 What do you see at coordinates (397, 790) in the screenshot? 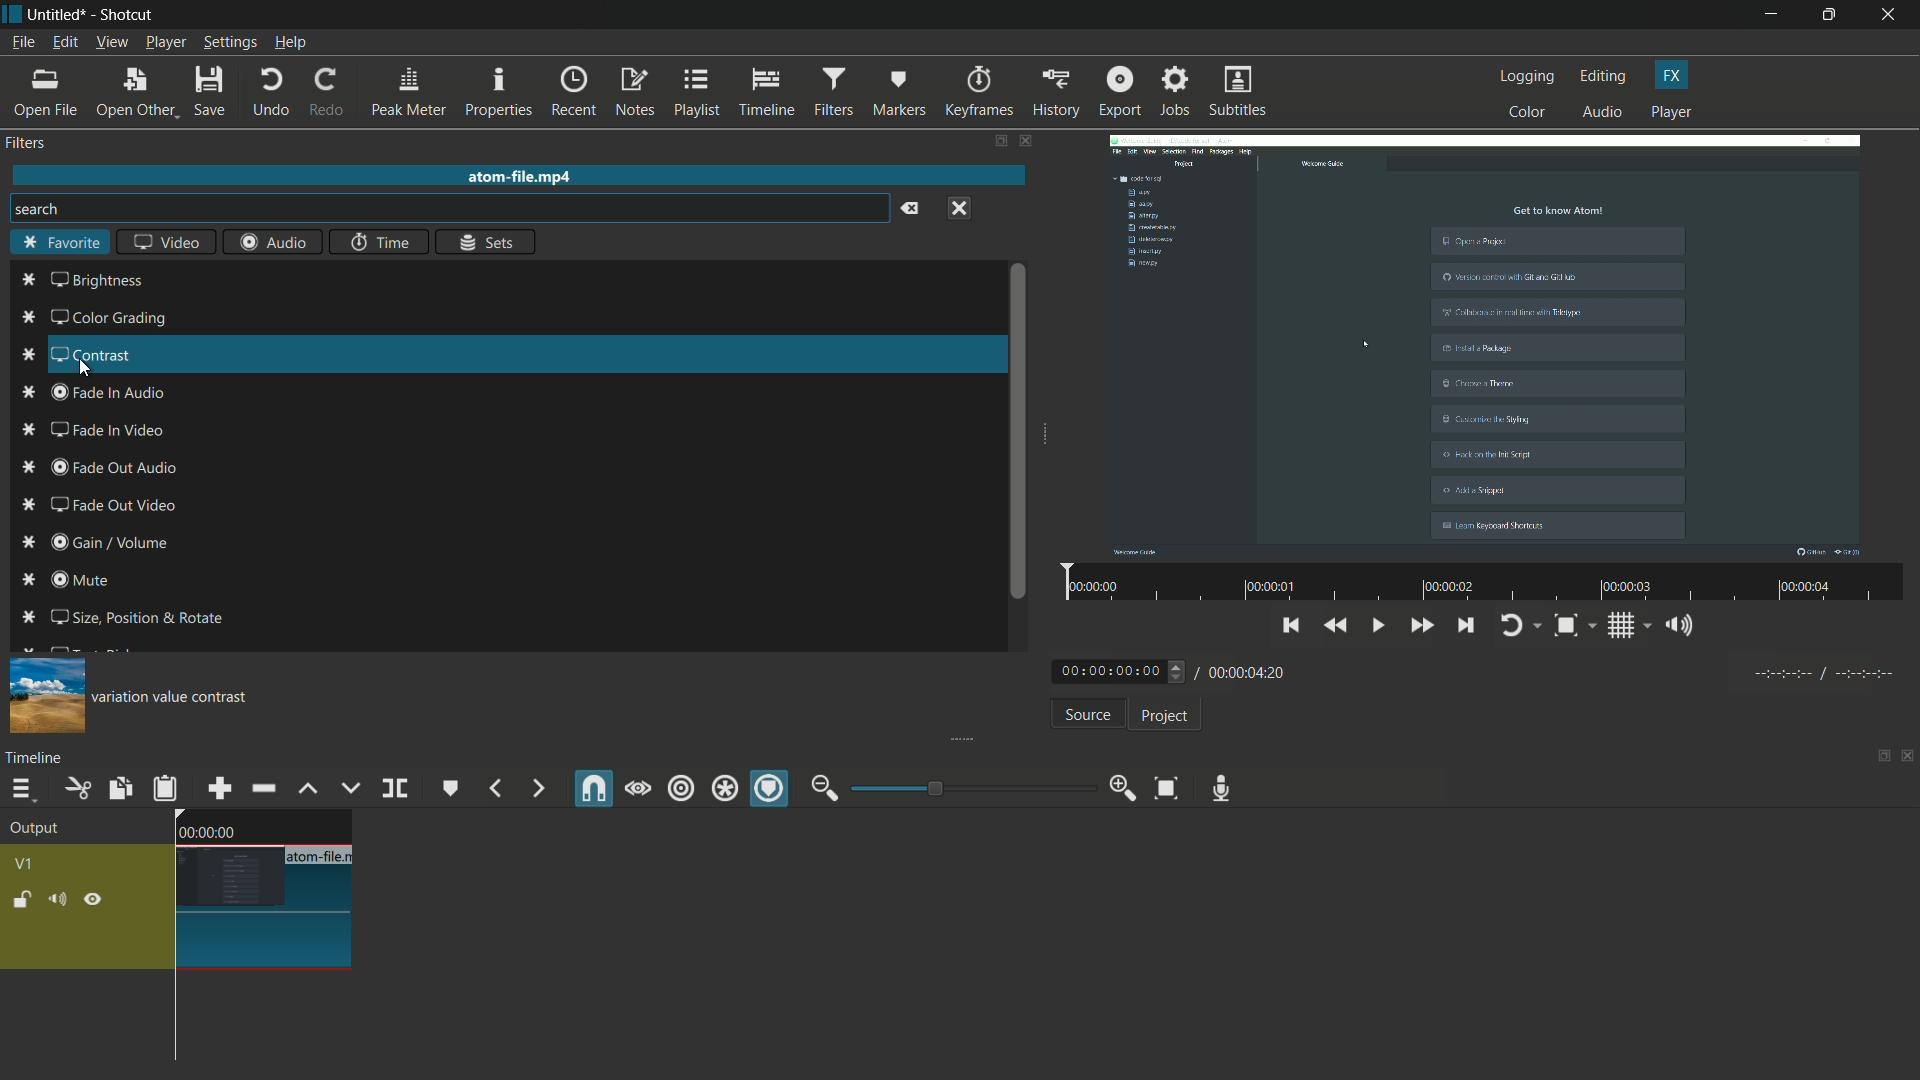
I see `split at playhead` at bounding box center [397, 790].